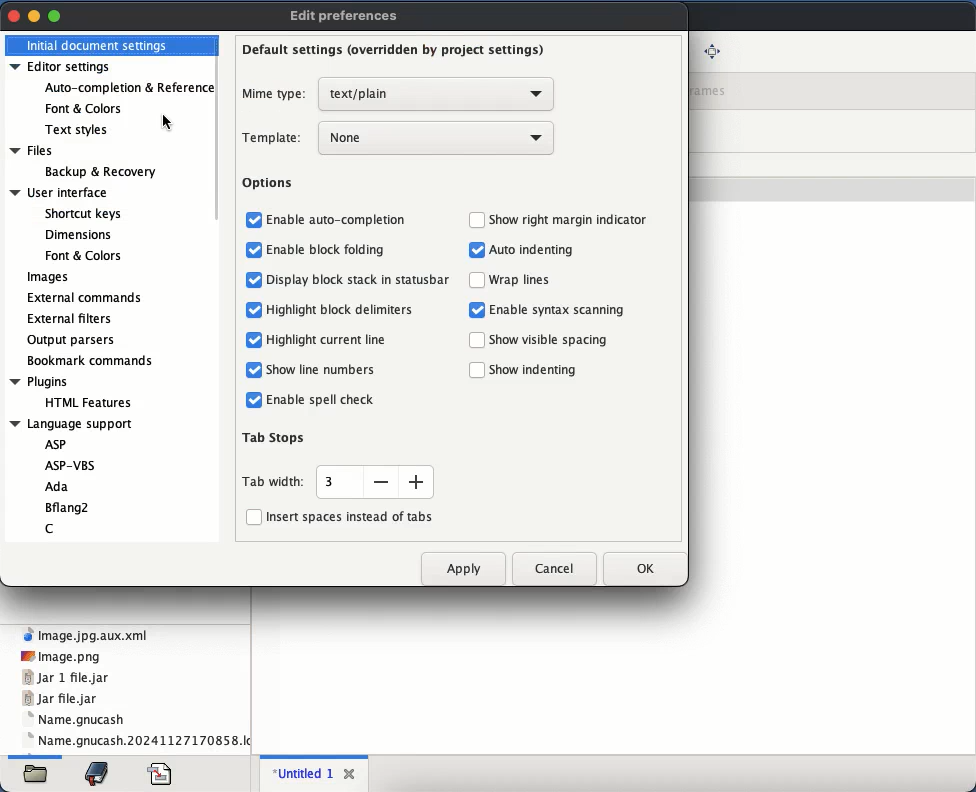 The image size is (976, 792). Describe the element at coordinates (78, 718) in the screenshot. I see `name.gnucash` at that location.